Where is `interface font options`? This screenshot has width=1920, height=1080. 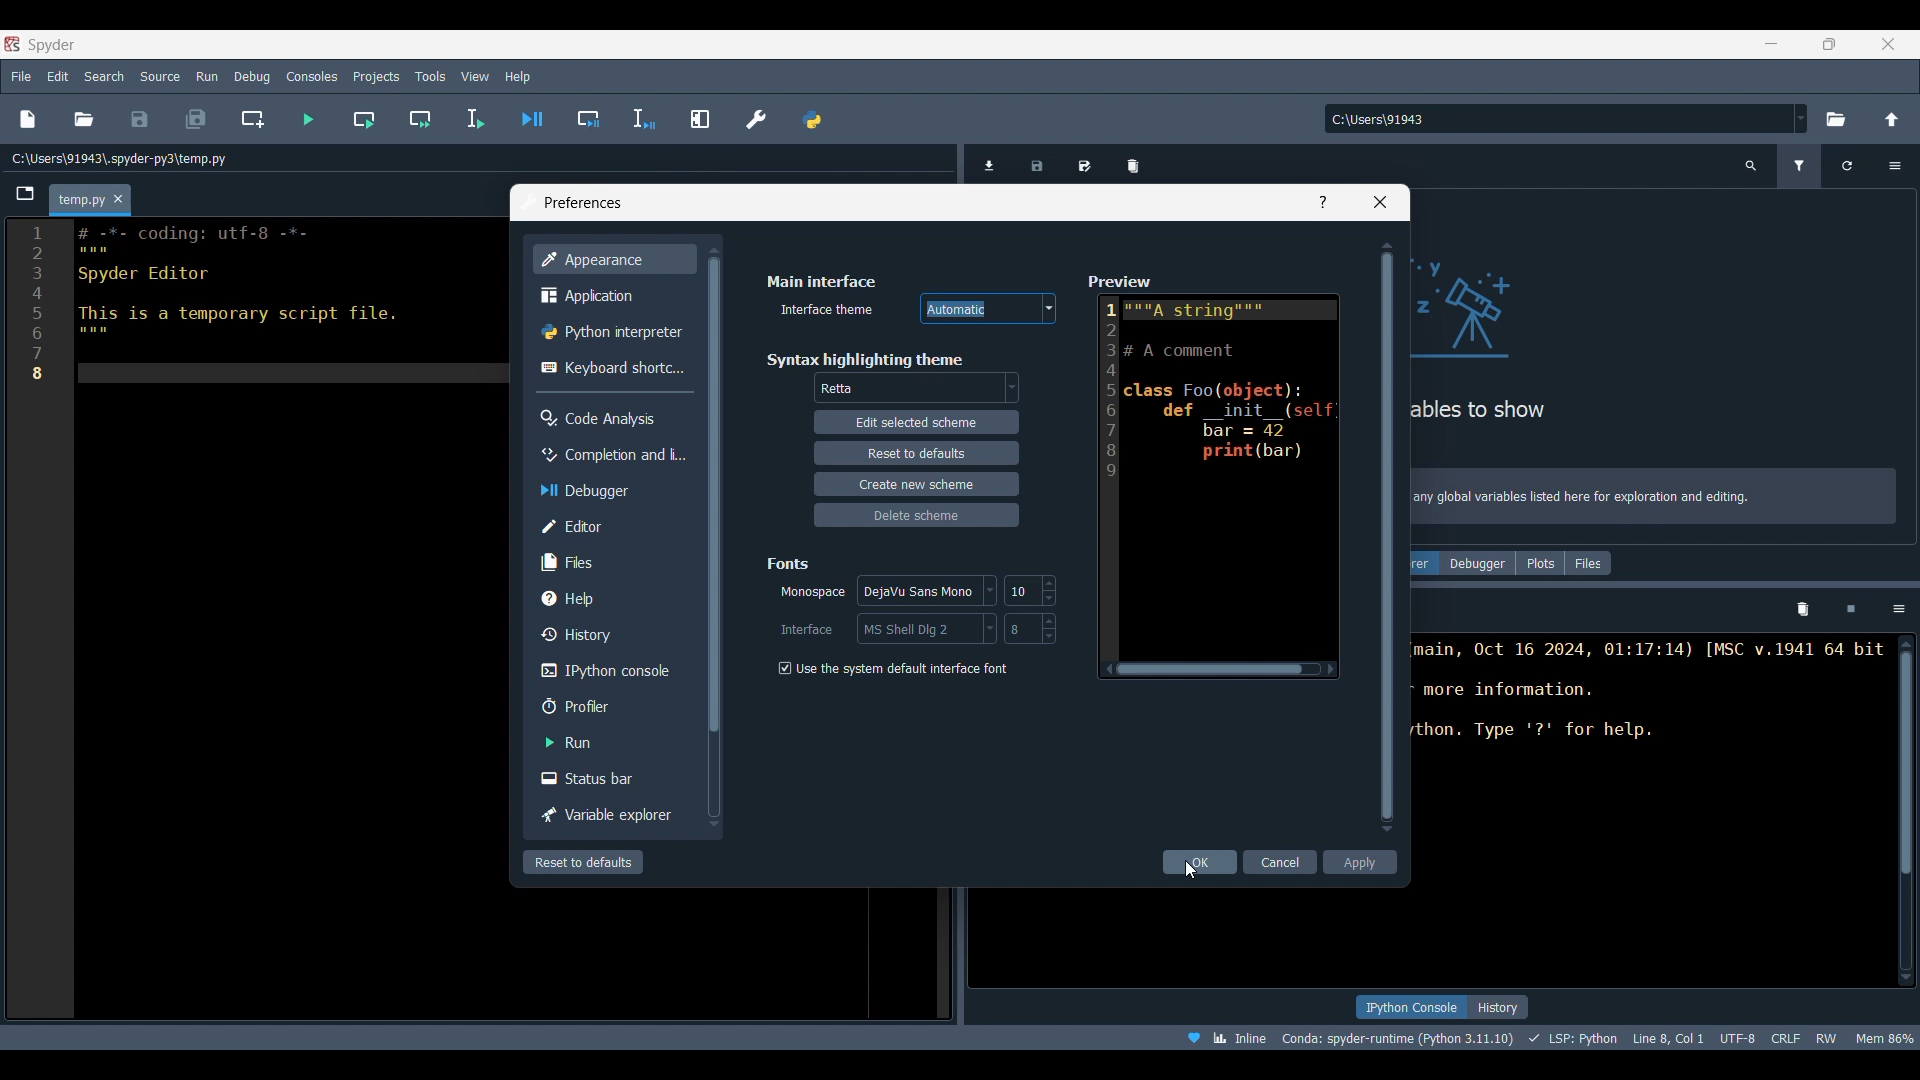
interface font options is located at coordinates (925, 628).